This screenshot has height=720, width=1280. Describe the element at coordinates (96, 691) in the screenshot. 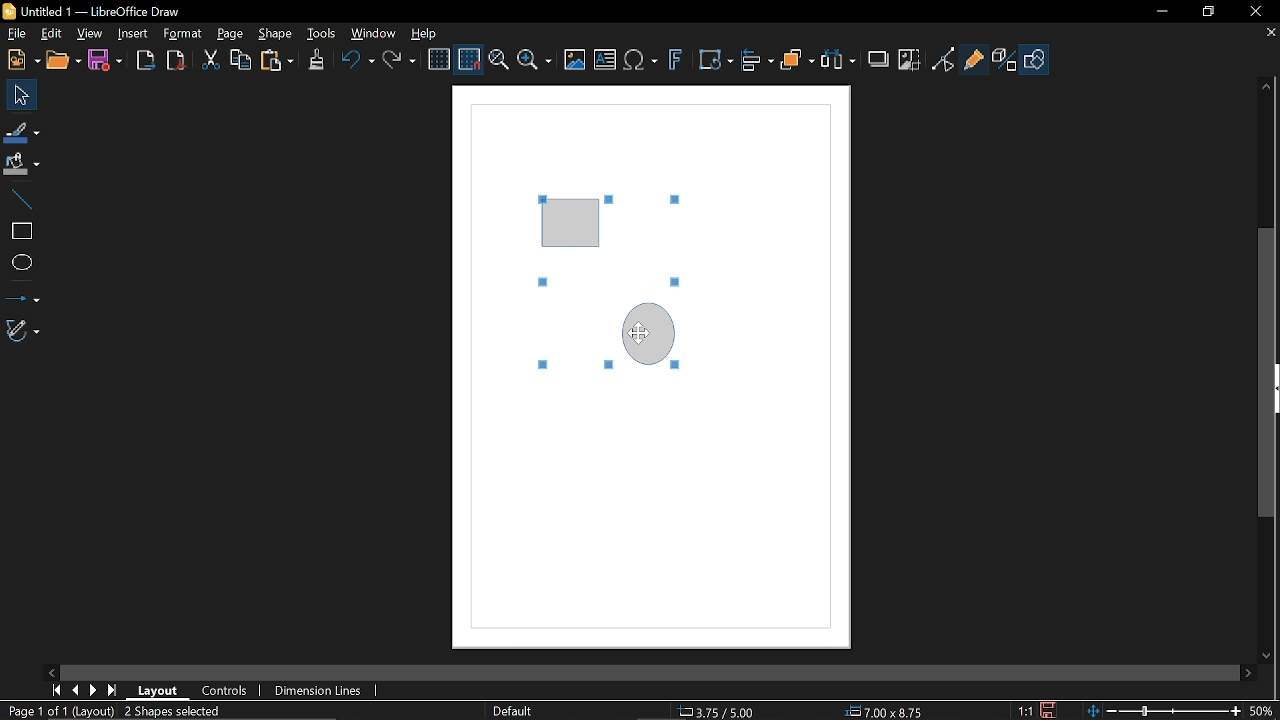

I see `Next page` at that location.